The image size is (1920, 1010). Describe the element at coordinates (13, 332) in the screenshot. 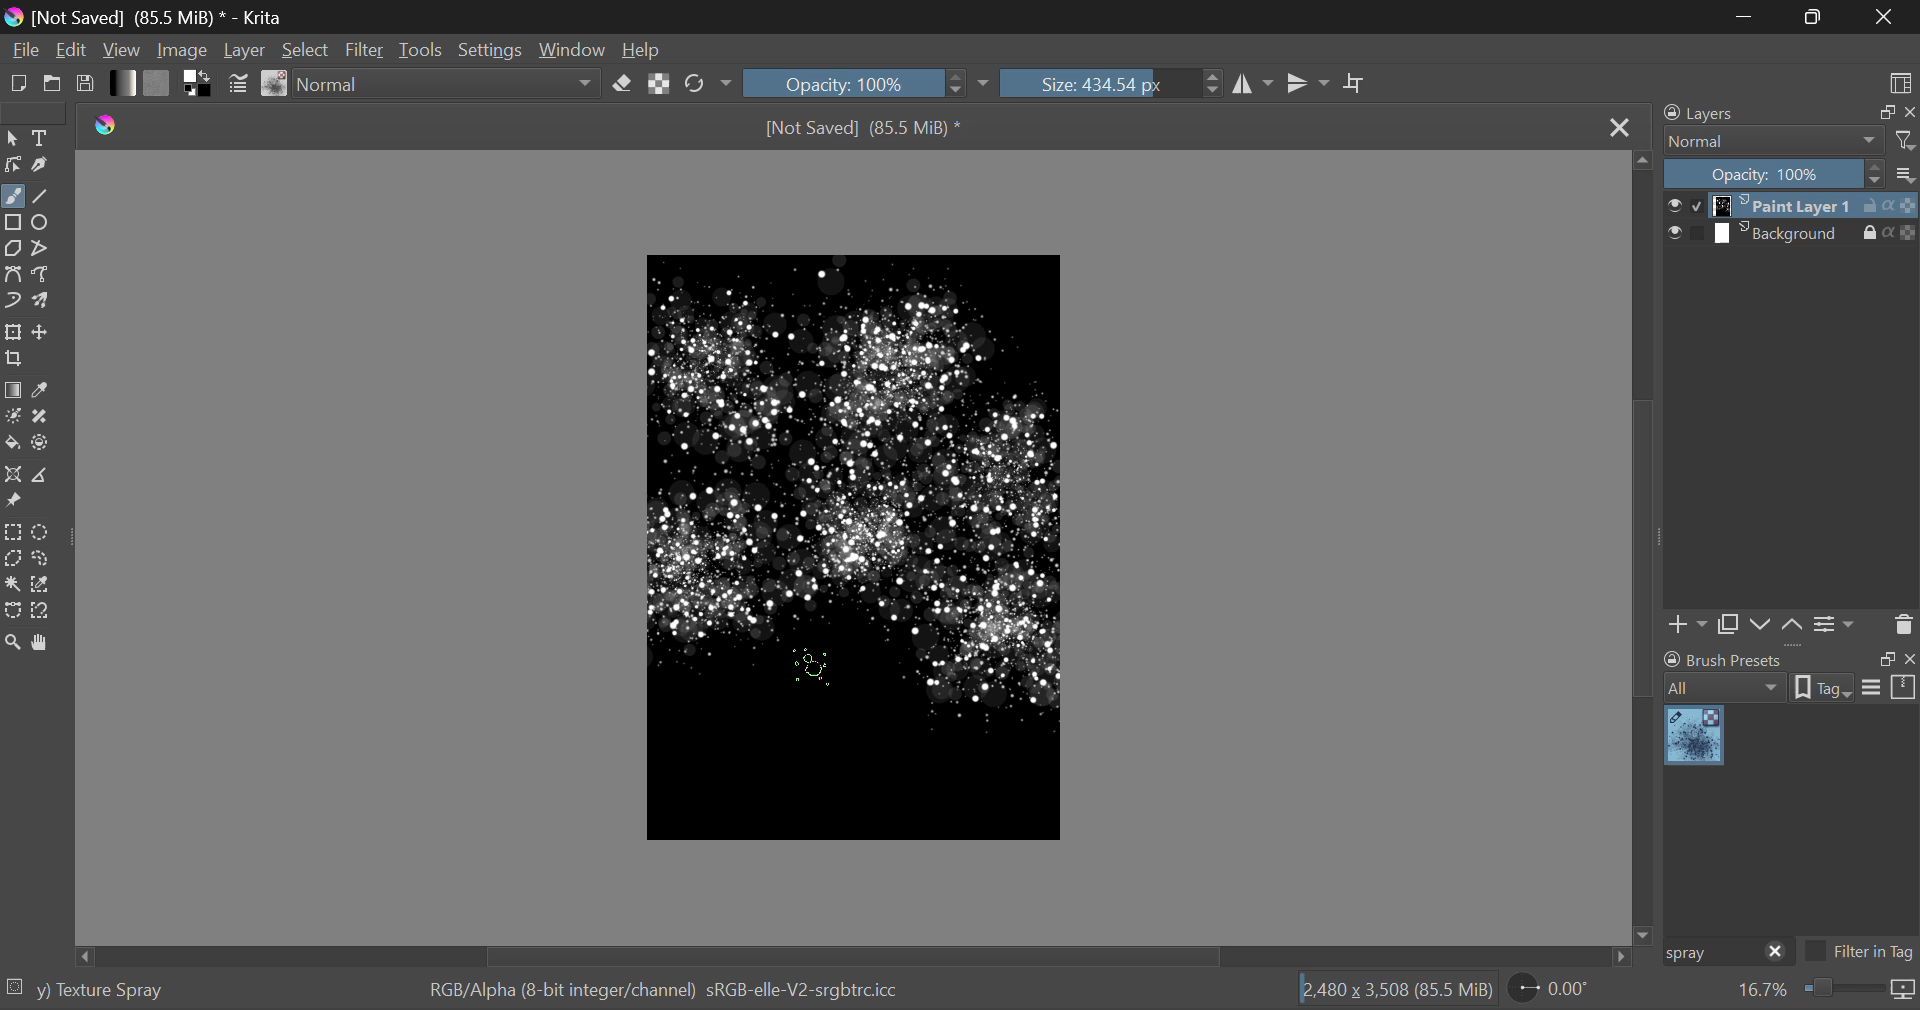

I see `Transform Layer` at that location.